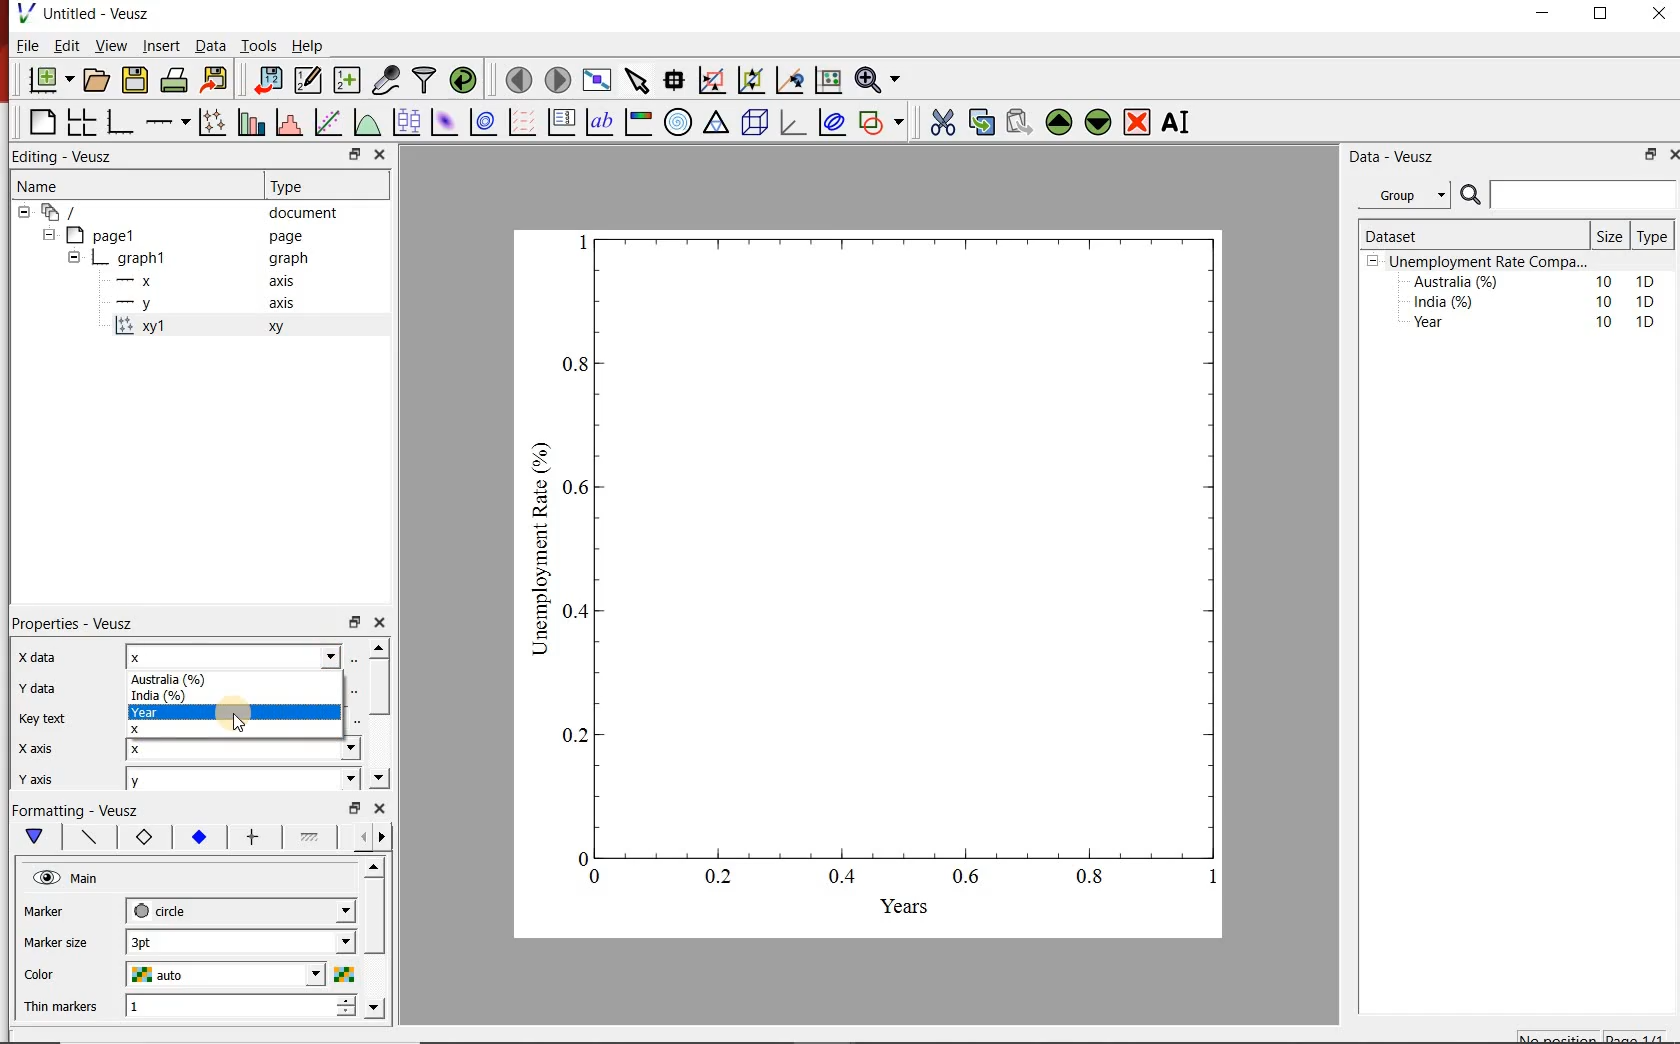 This screenshot has width=1680, height=1044. Describe the element at coordinates (1540, 324) in the screenshot. I see `Year 10 1D` at that location.